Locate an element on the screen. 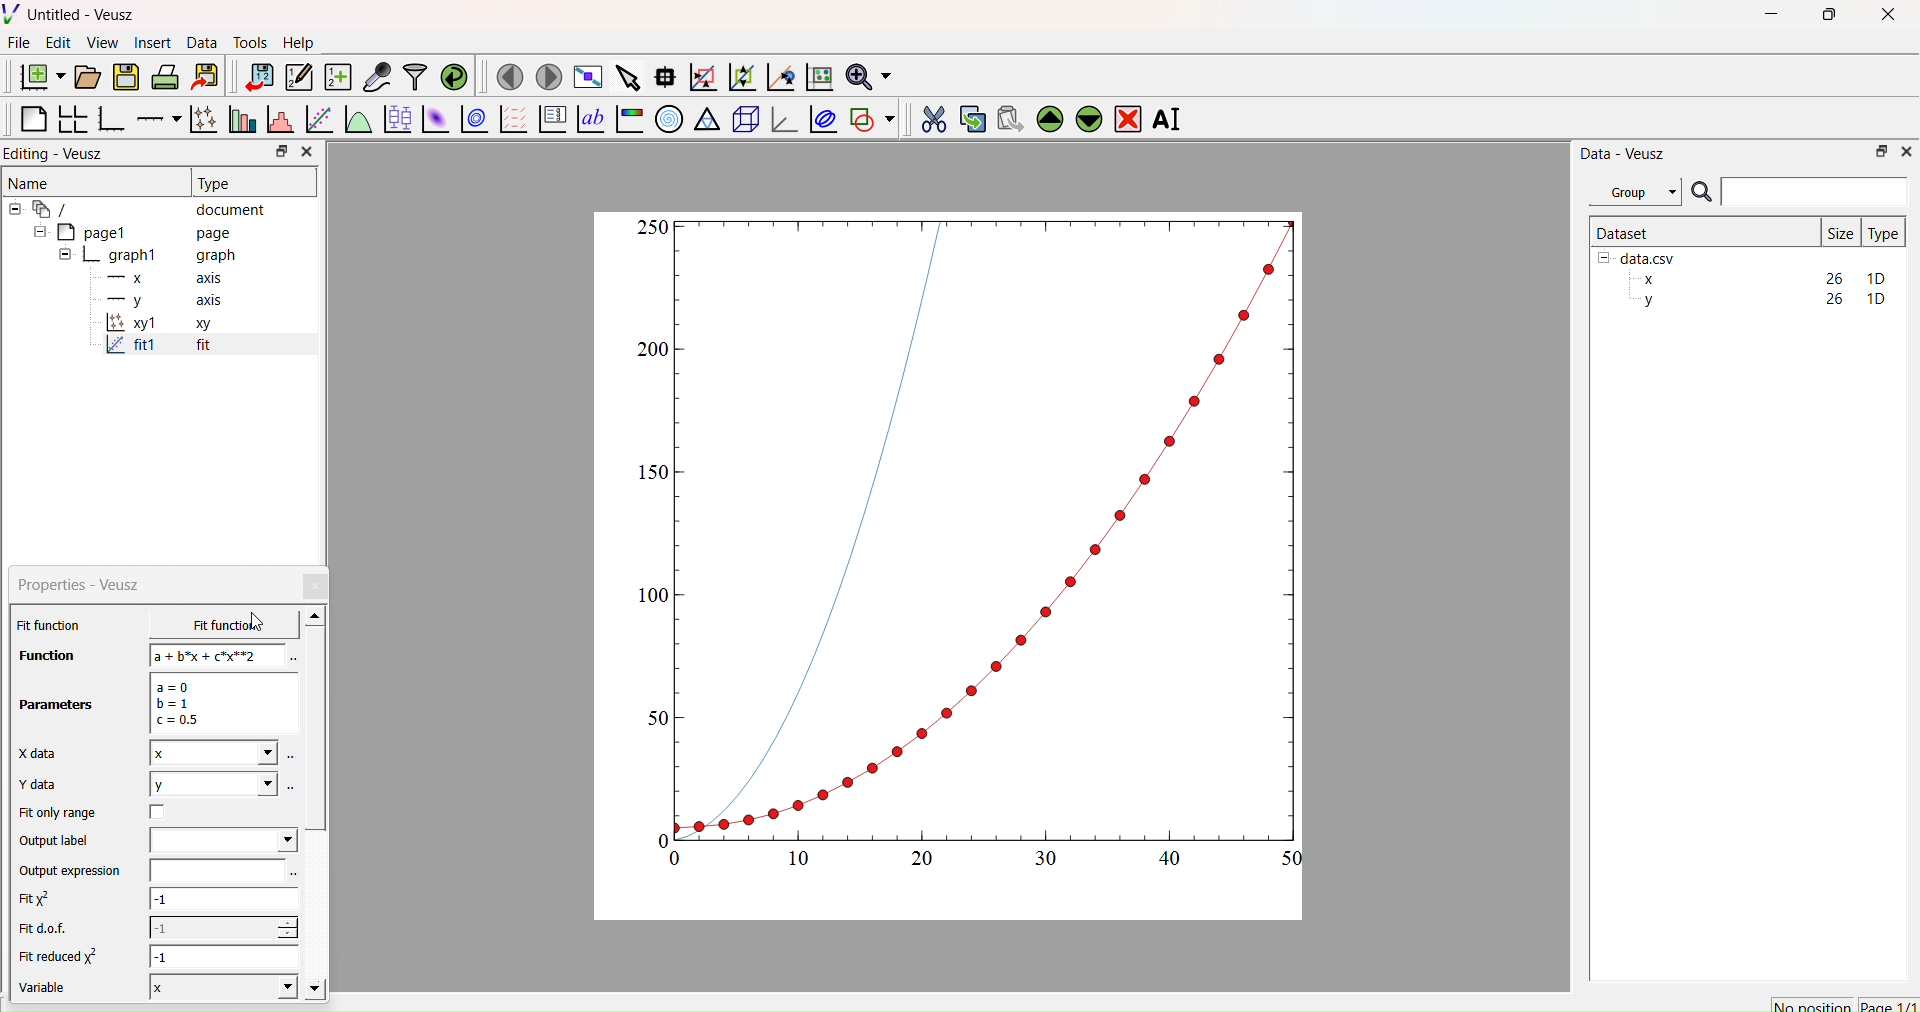 The height and width of the screenshot is (1012, 1920). Blank Page is located at coordinates (33, 119).